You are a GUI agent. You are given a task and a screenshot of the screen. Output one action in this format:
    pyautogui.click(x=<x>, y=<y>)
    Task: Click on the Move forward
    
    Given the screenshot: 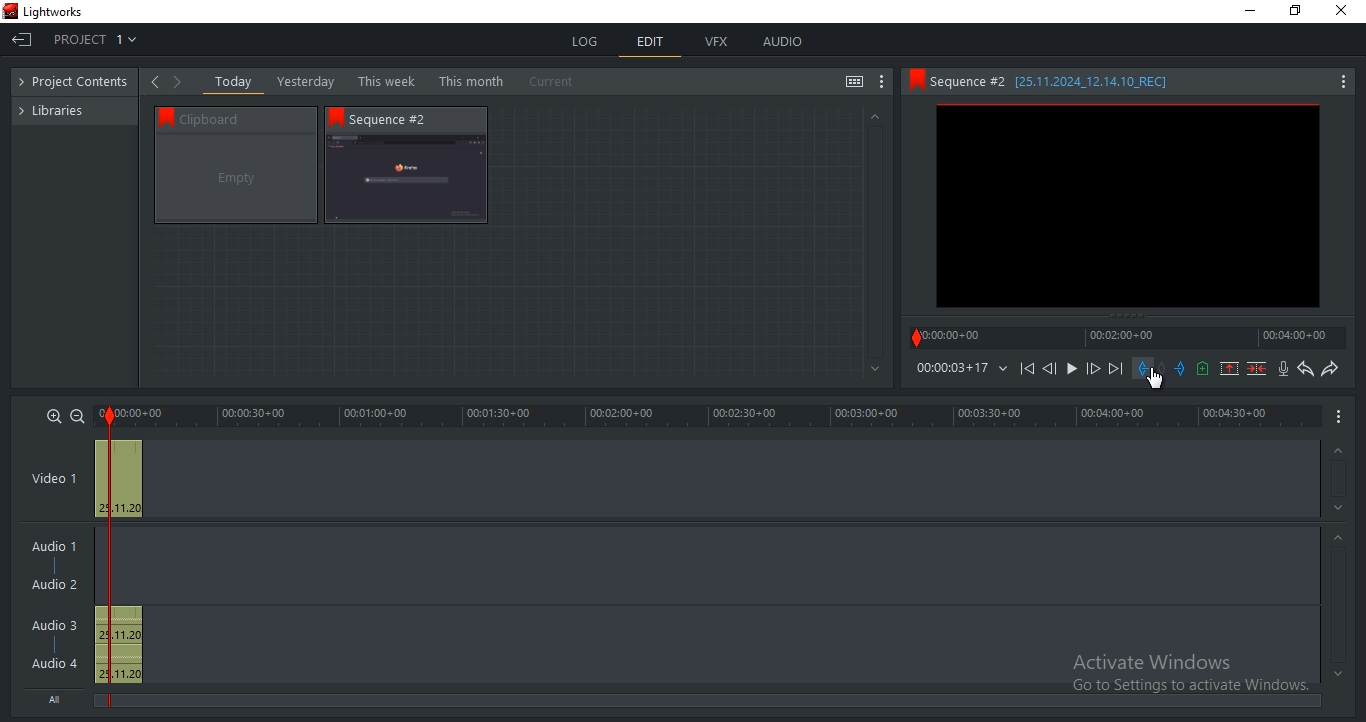 What is the action you would take?
    pyautogui.click(x=1115, y=369)
    